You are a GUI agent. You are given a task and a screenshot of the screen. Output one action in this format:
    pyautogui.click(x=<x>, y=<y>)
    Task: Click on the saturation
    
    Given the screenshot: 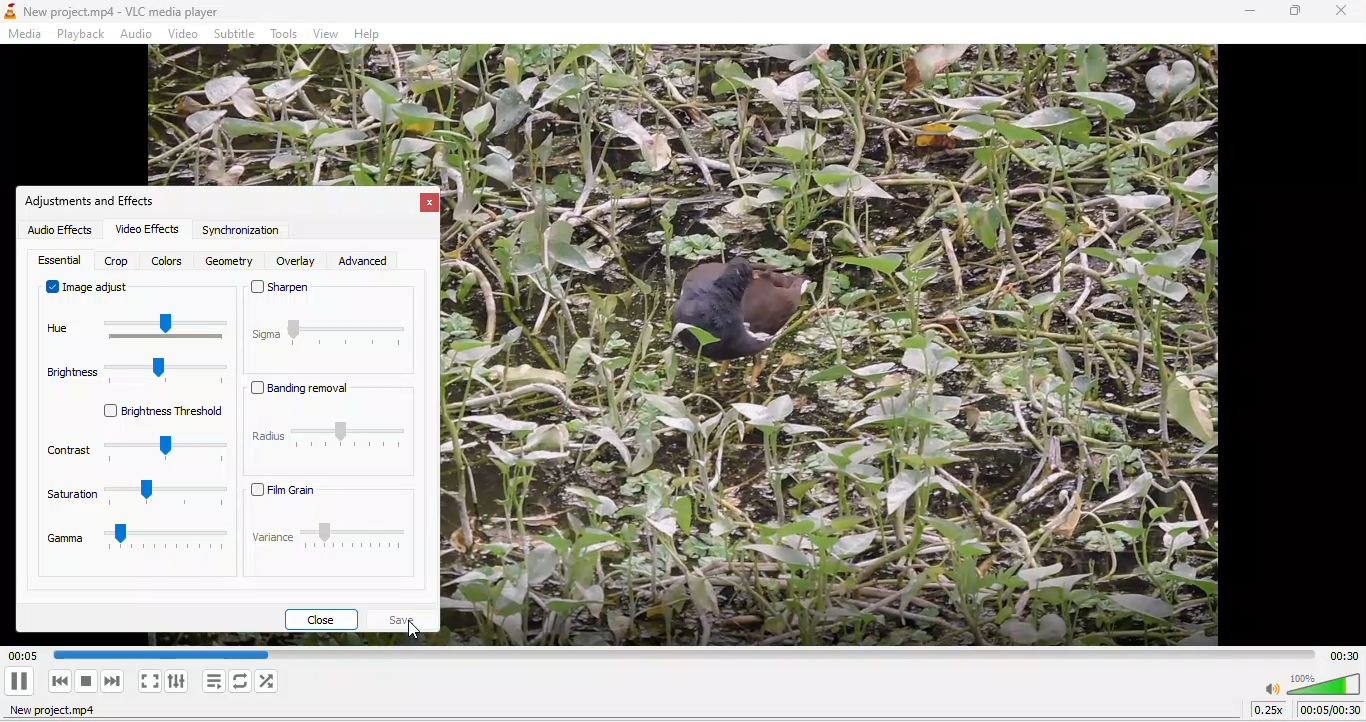 What is the action you would take?
    pyautogui.click(x=134, y=500)
    